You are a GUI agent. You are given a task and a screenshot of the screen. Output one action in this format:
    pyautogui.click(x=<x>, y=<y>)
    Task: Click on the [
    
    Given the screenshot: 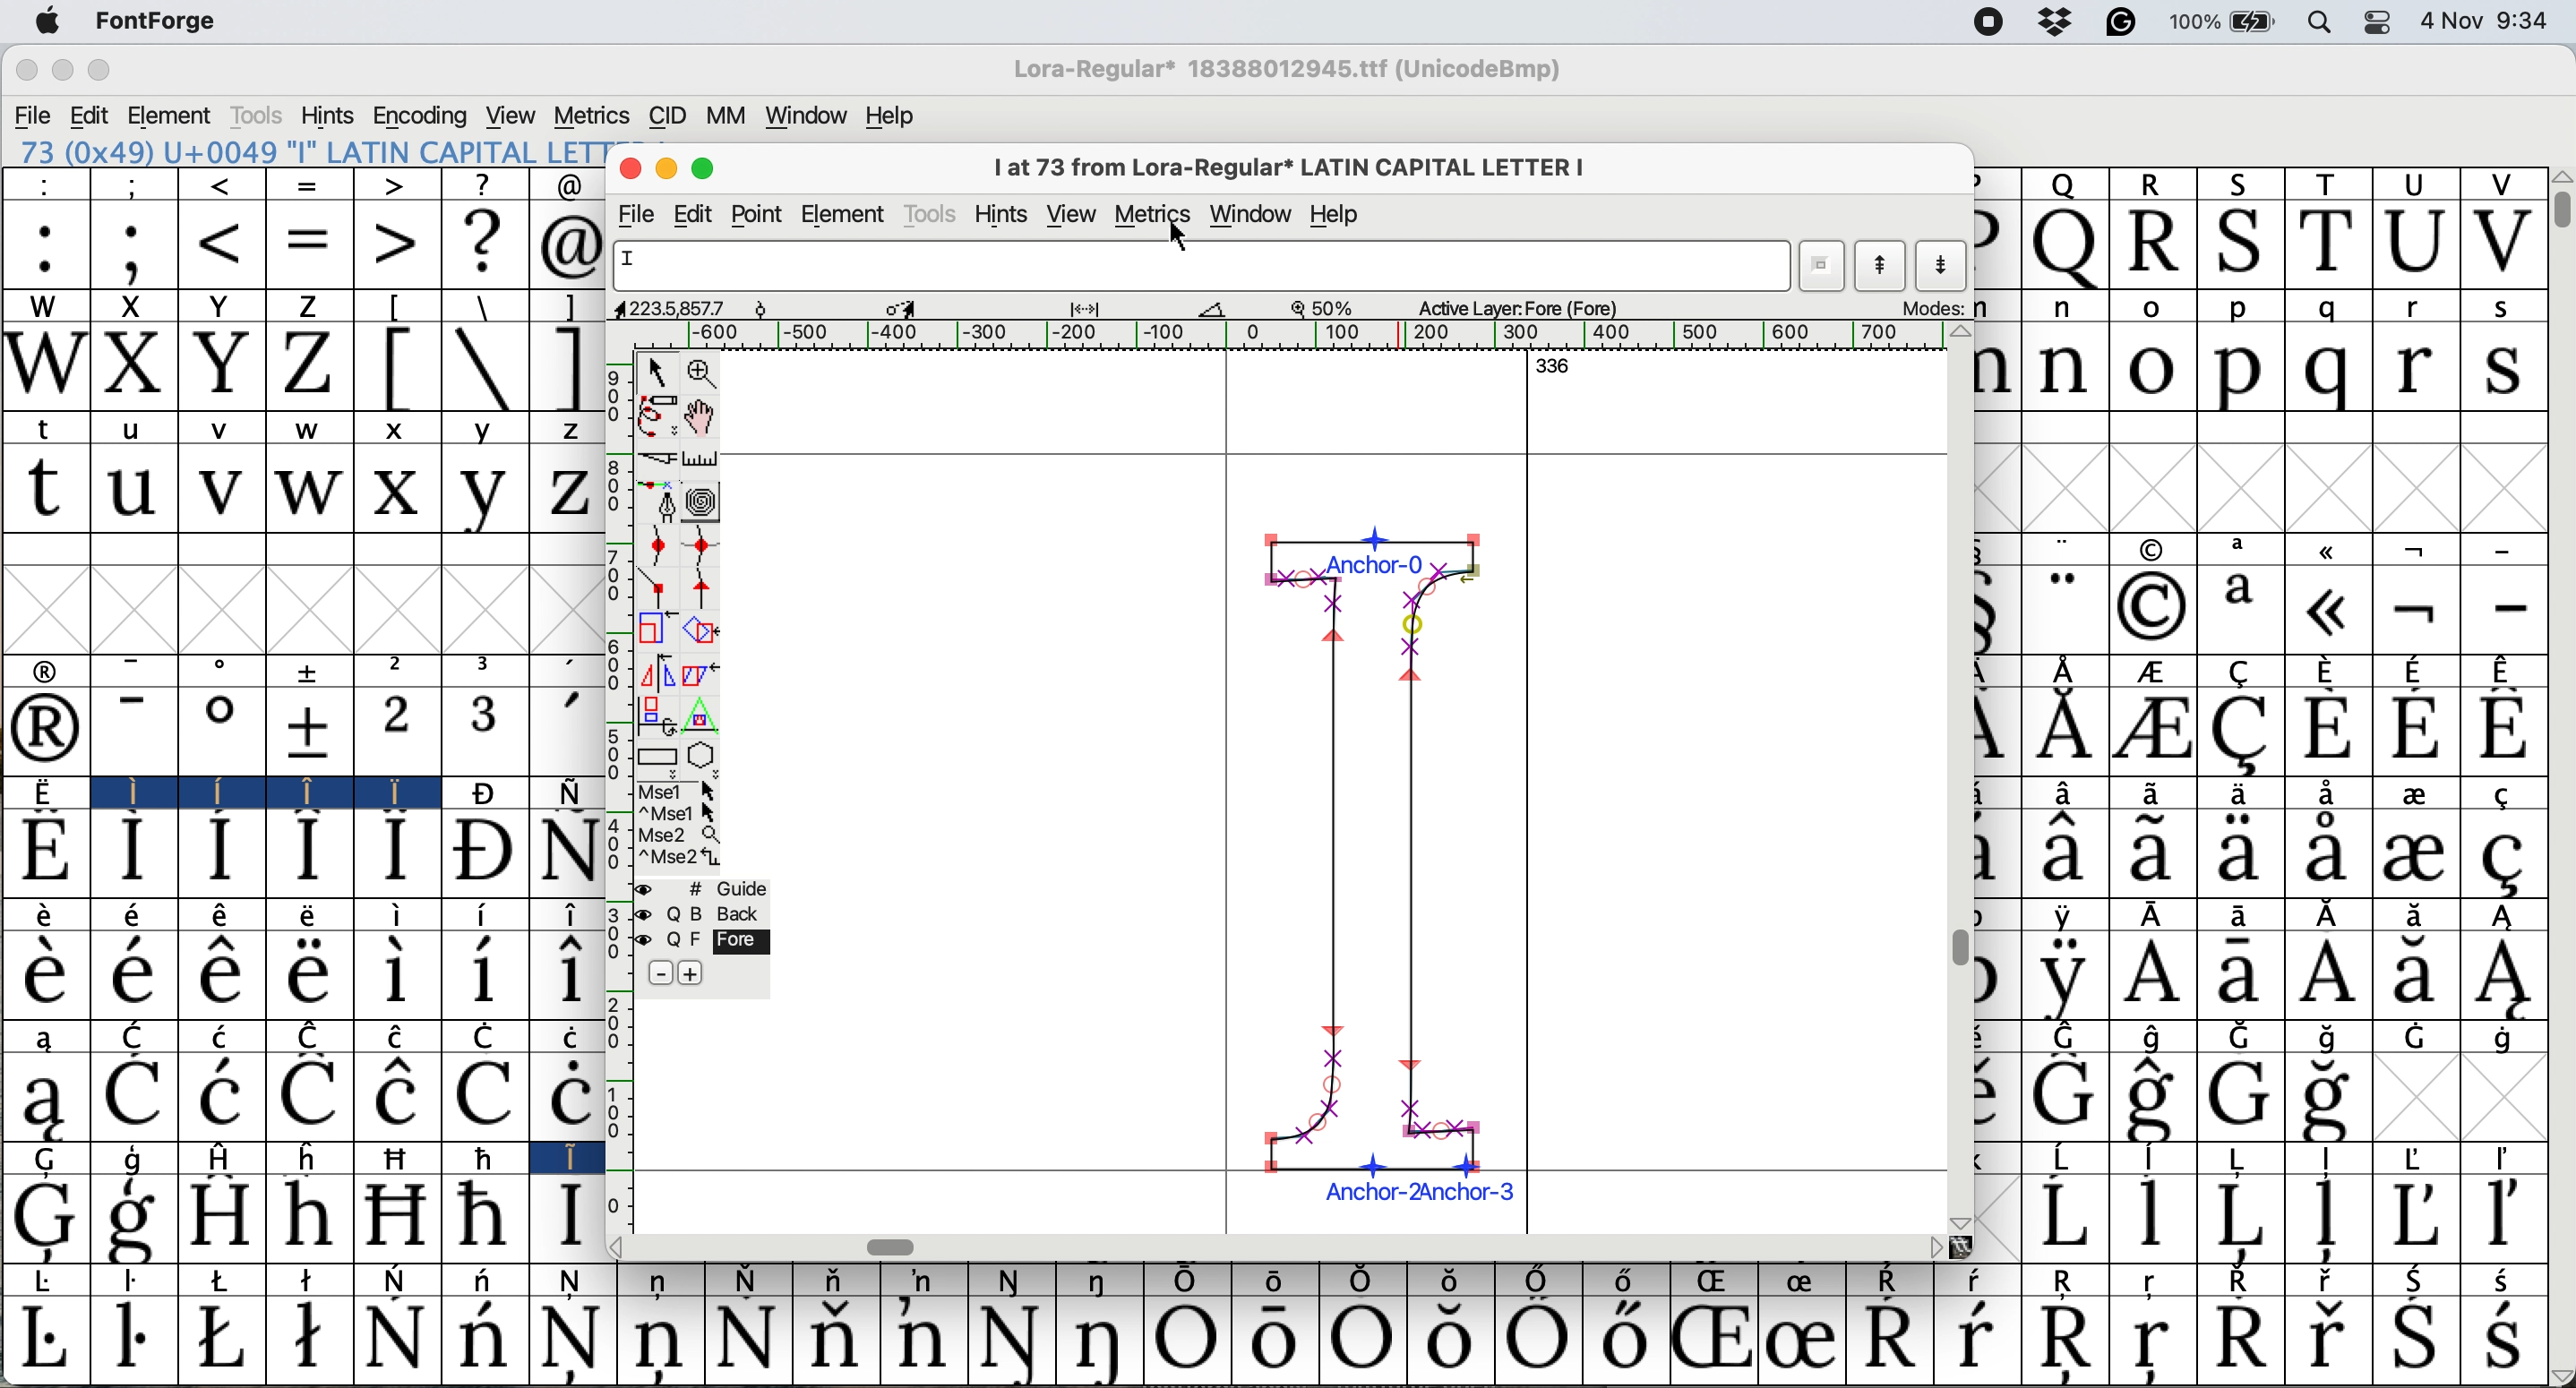 What is the action you would take?
    pyautogui.click(x=397, y=367)
    